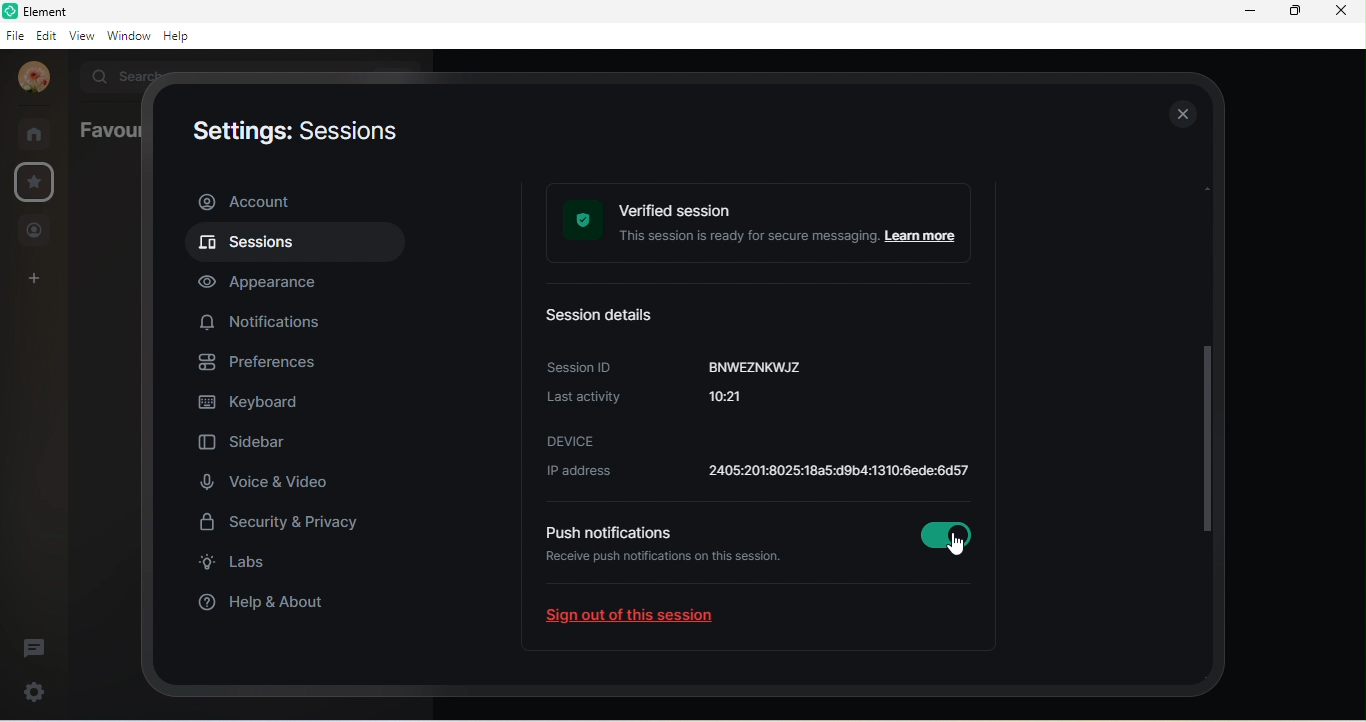 The height and width of the screenshot is (722, 1366). What do you see at coordinates (269, 282) in the screenshot?
I see `appearance` at bounding box center [269, 282].